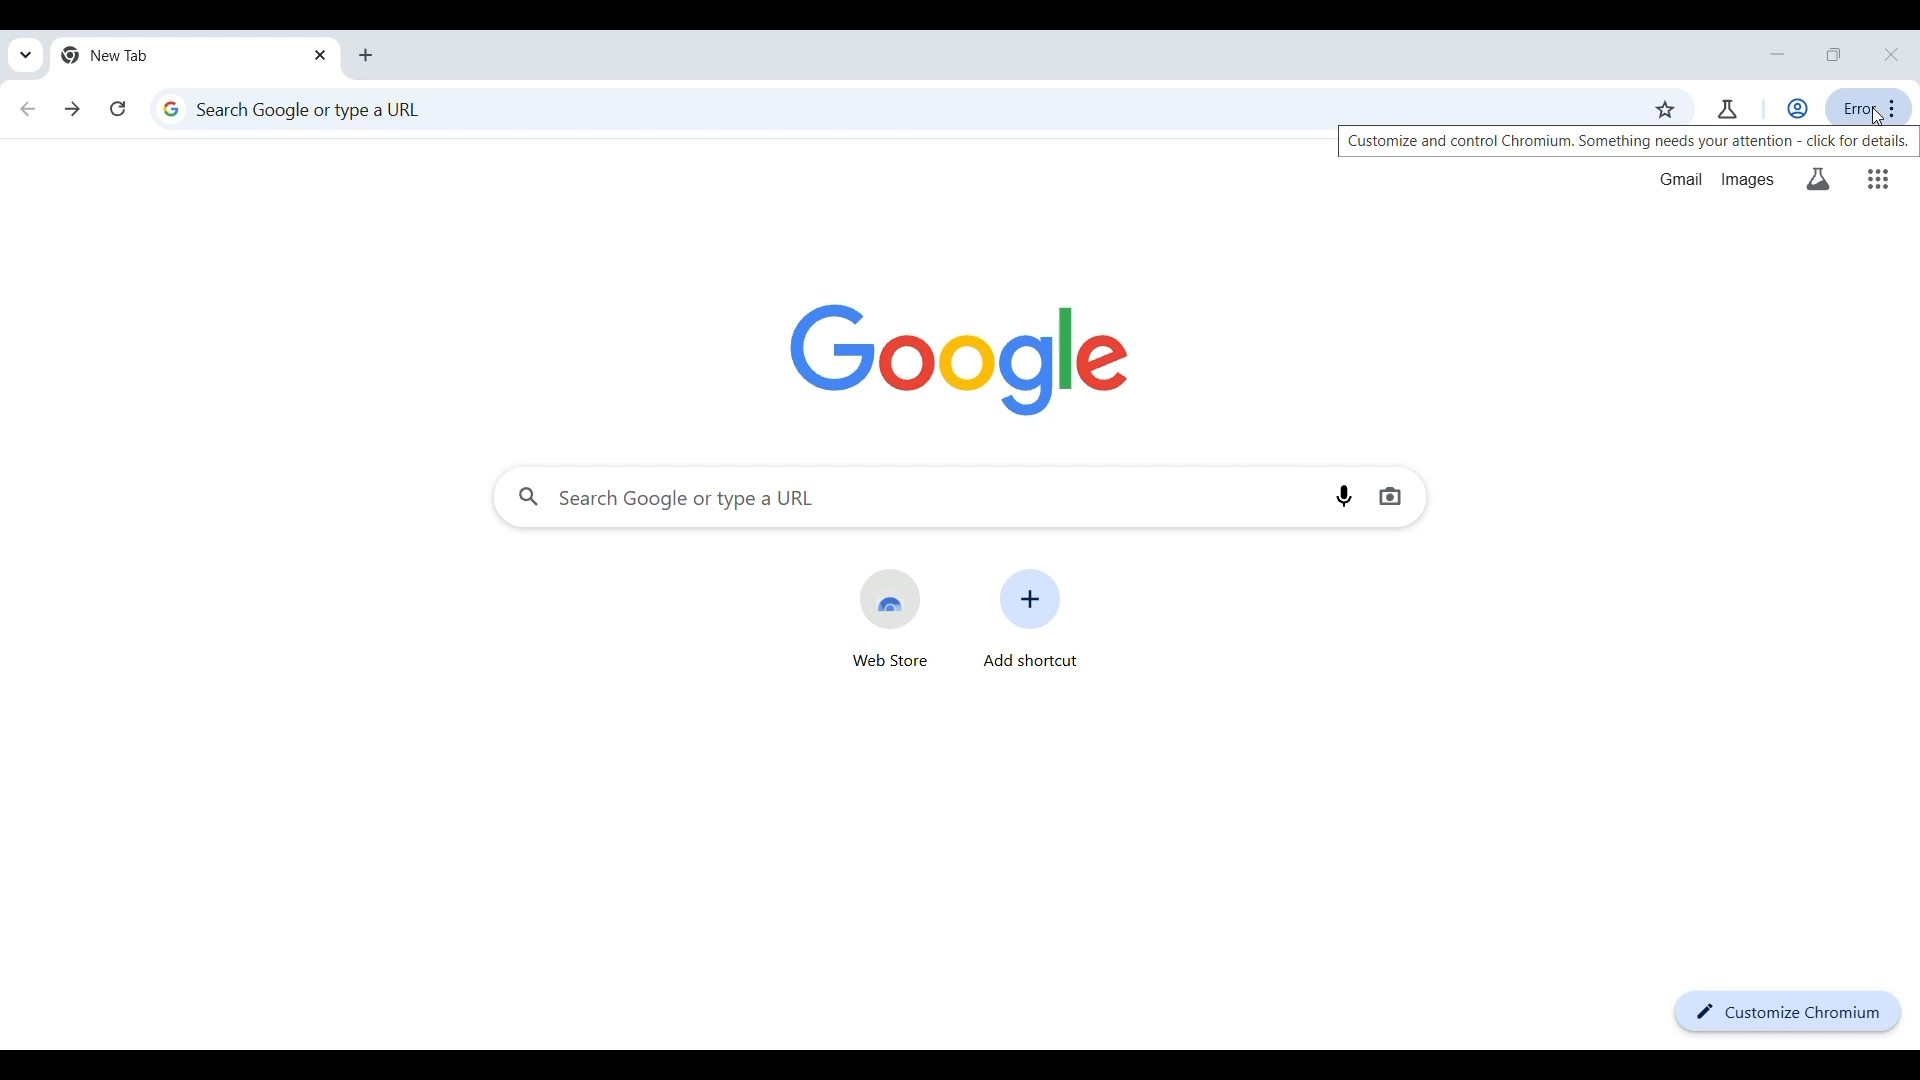 The image size is (1920, 1080). I want to click on Go forward, so click(72, 109).